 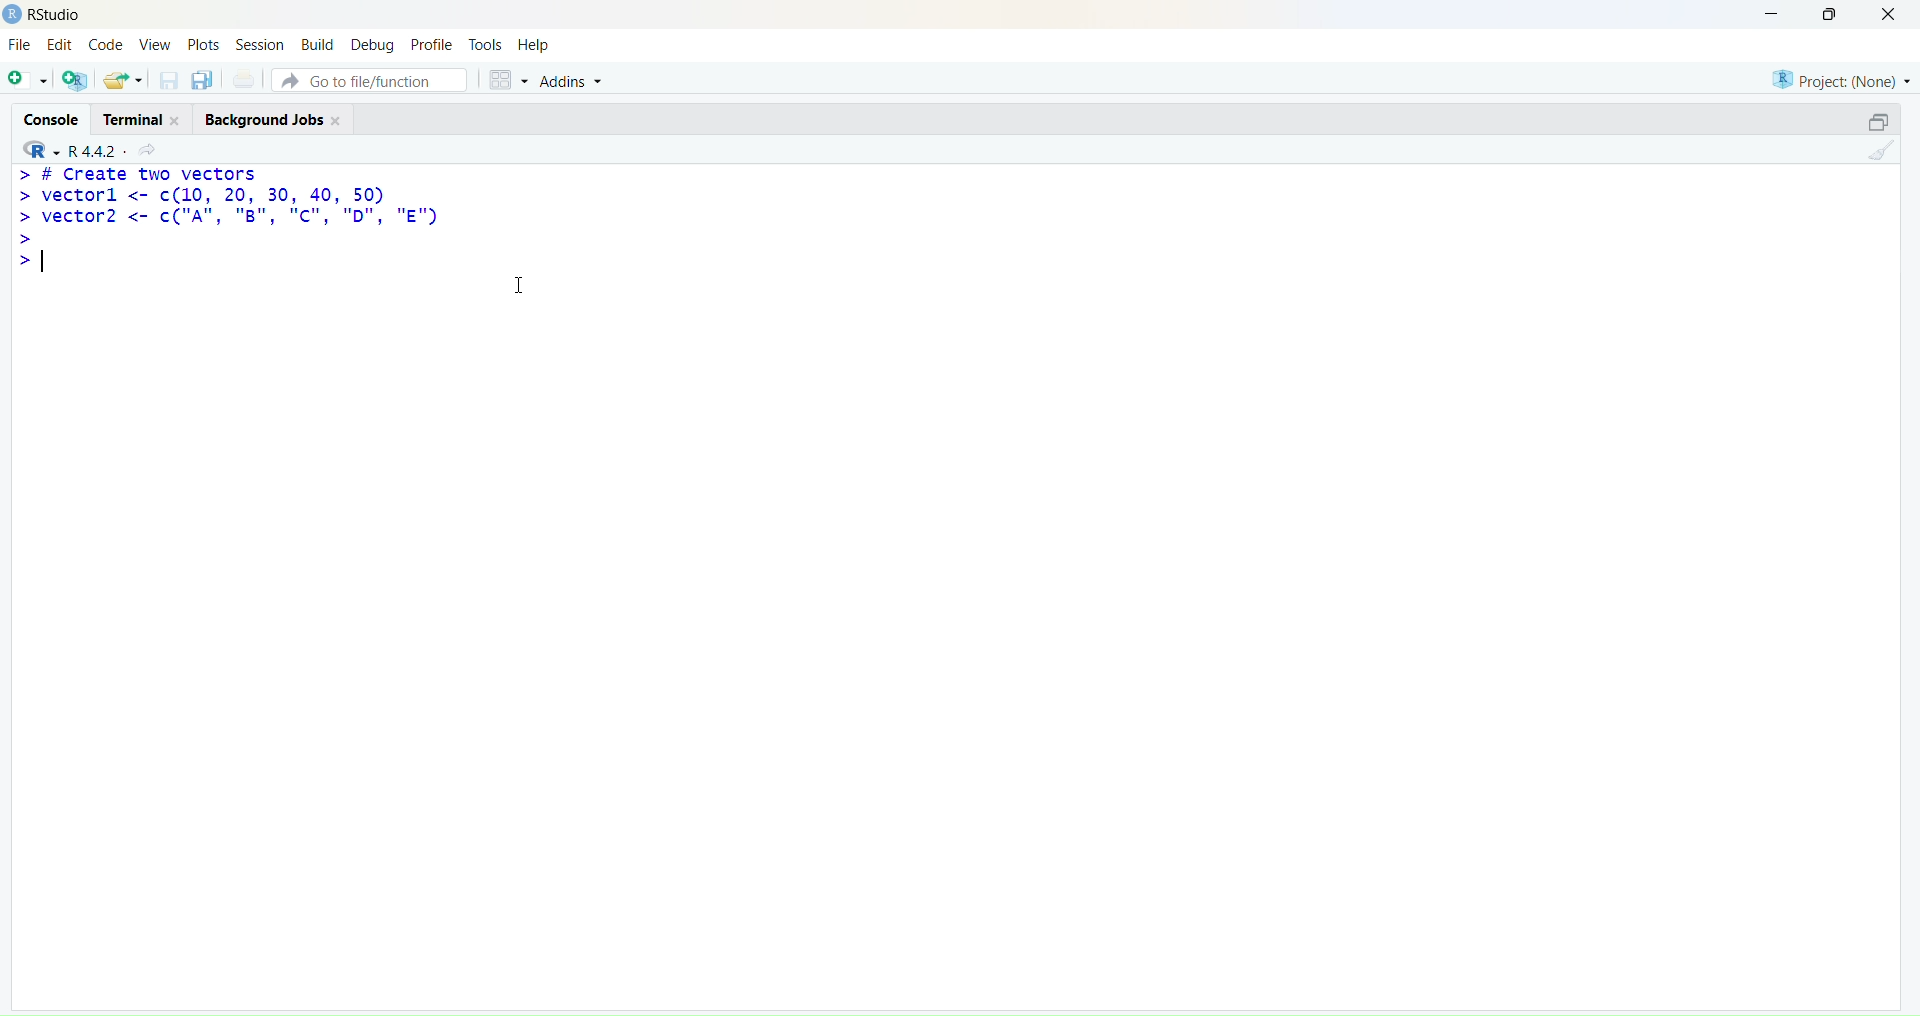 I want to click on RStudio, so click(x=55, y=15).